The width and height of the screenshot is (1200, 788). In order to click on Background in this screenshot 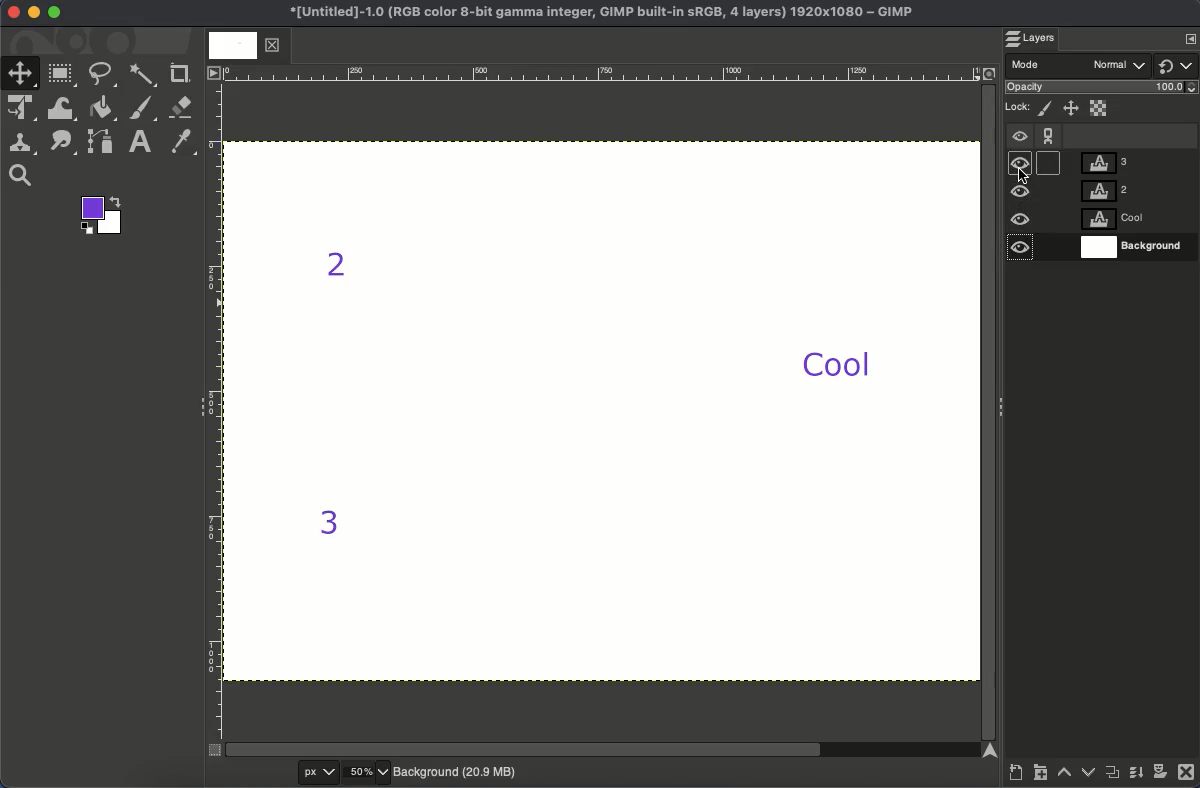, I will do `click(457, 770)`.